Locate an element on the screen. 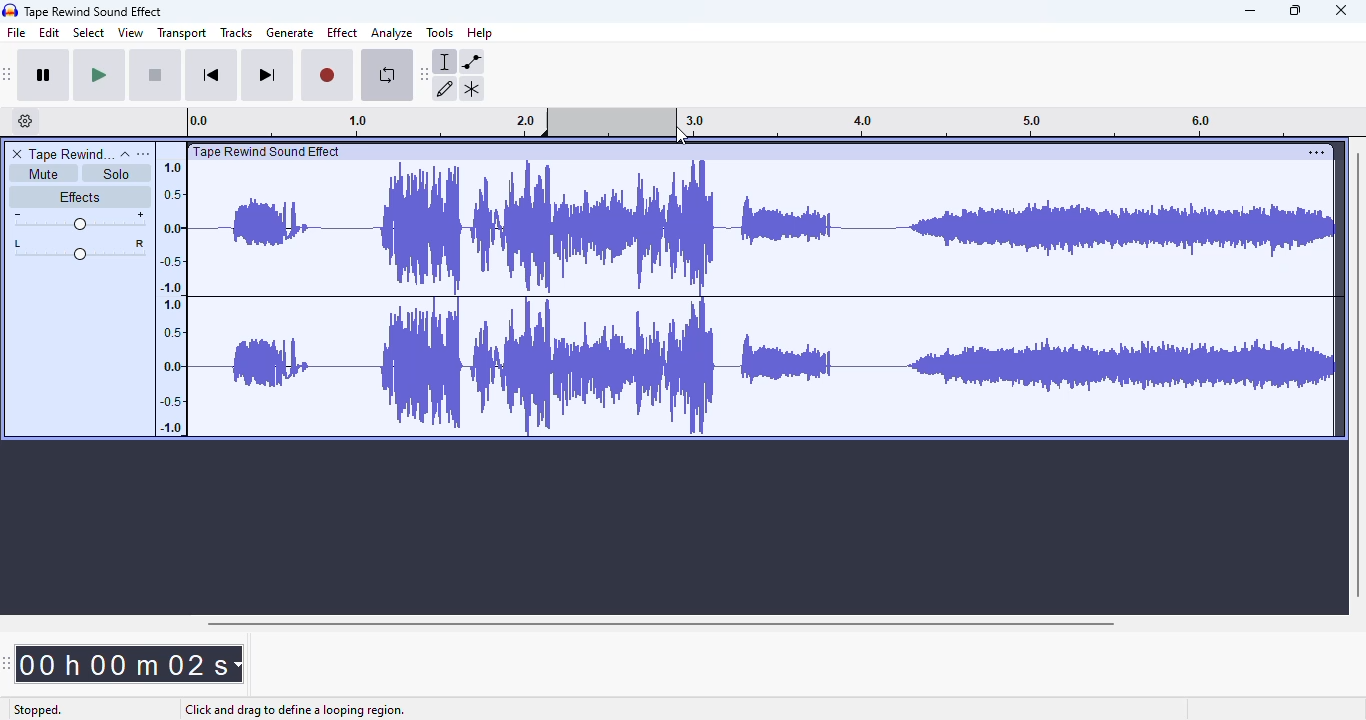 The height and width of the screenshot is (720, 1366). audio track is located at coordinates (764, 298).